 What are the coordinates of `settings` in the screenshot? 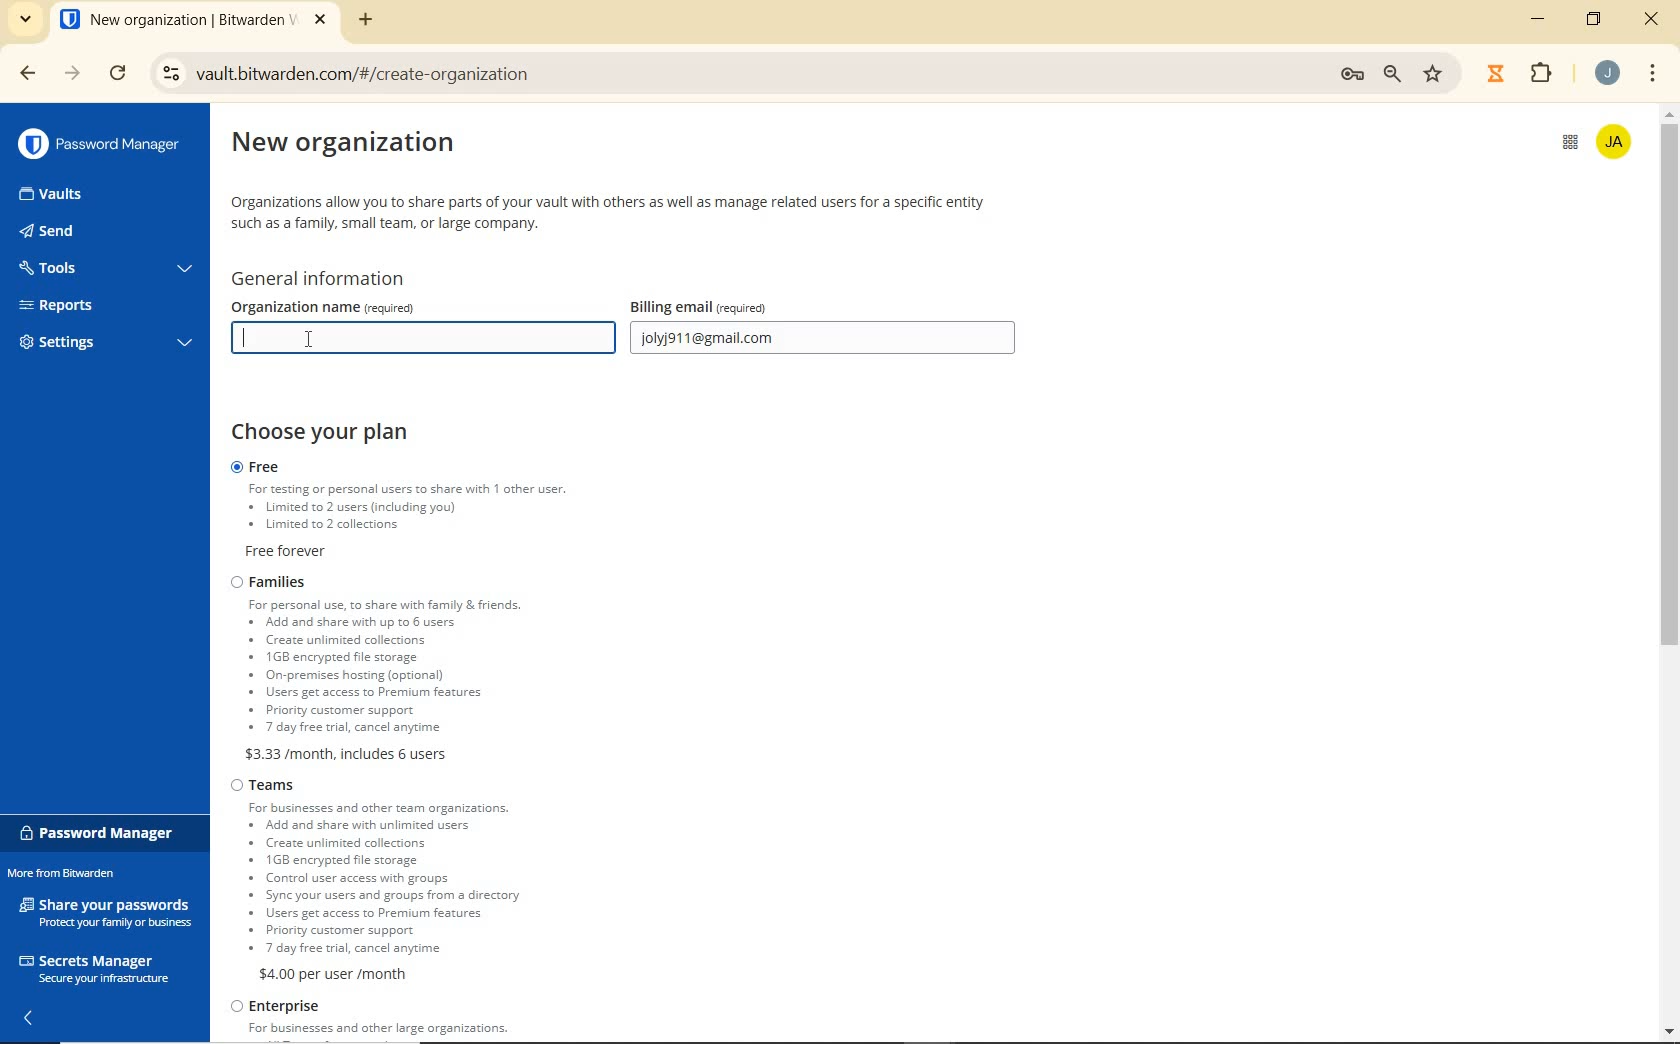 It's located at (102, 345).